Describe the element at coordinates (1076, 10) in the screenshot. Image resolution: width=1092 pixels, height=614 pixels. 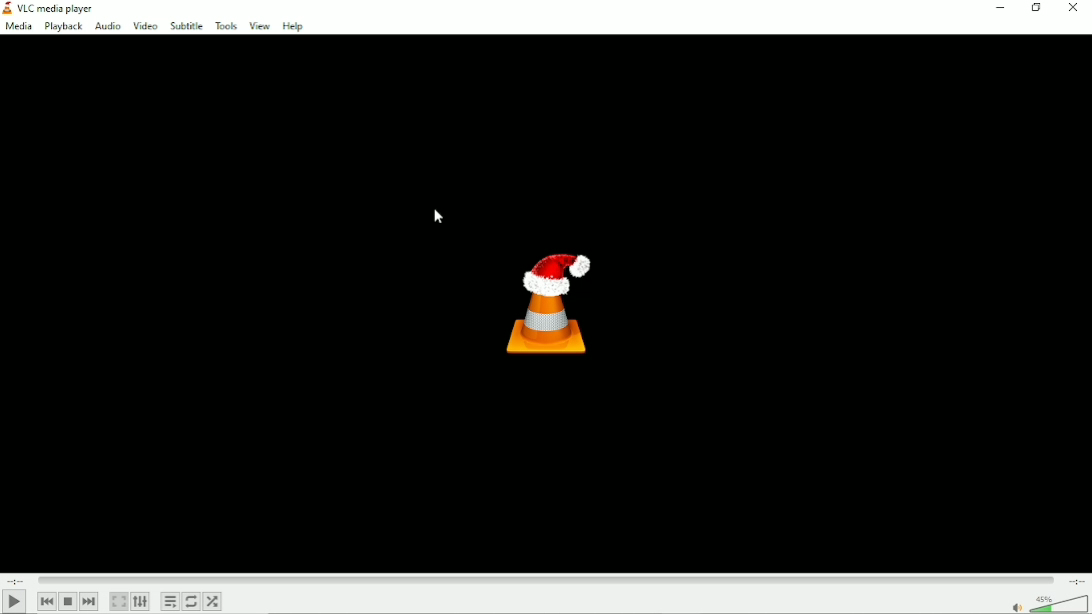
I see `Close` at that location.